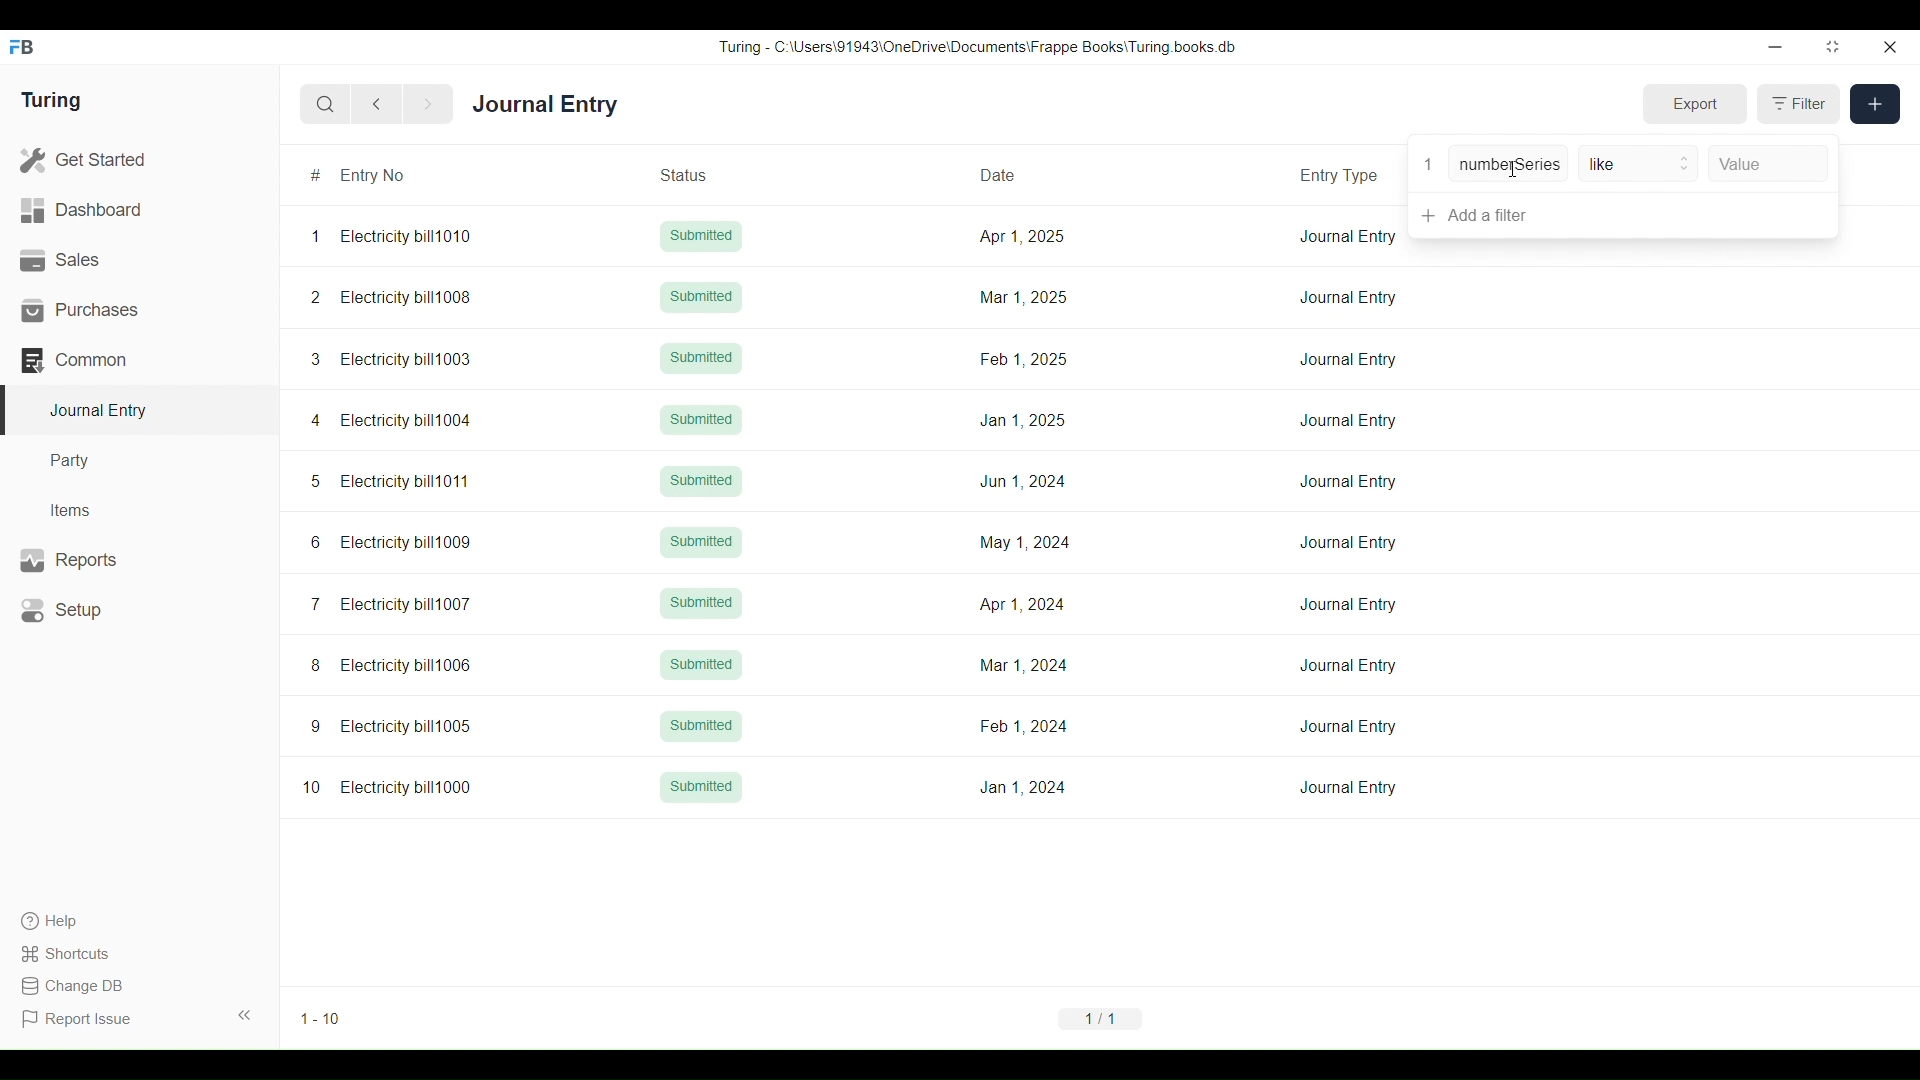 The height and width of the screenshot is (1080, 1920). What do you see at coordinates (545, 103) in the screenshot?
I see `Journal Entry` at bounding box center [545, 103].